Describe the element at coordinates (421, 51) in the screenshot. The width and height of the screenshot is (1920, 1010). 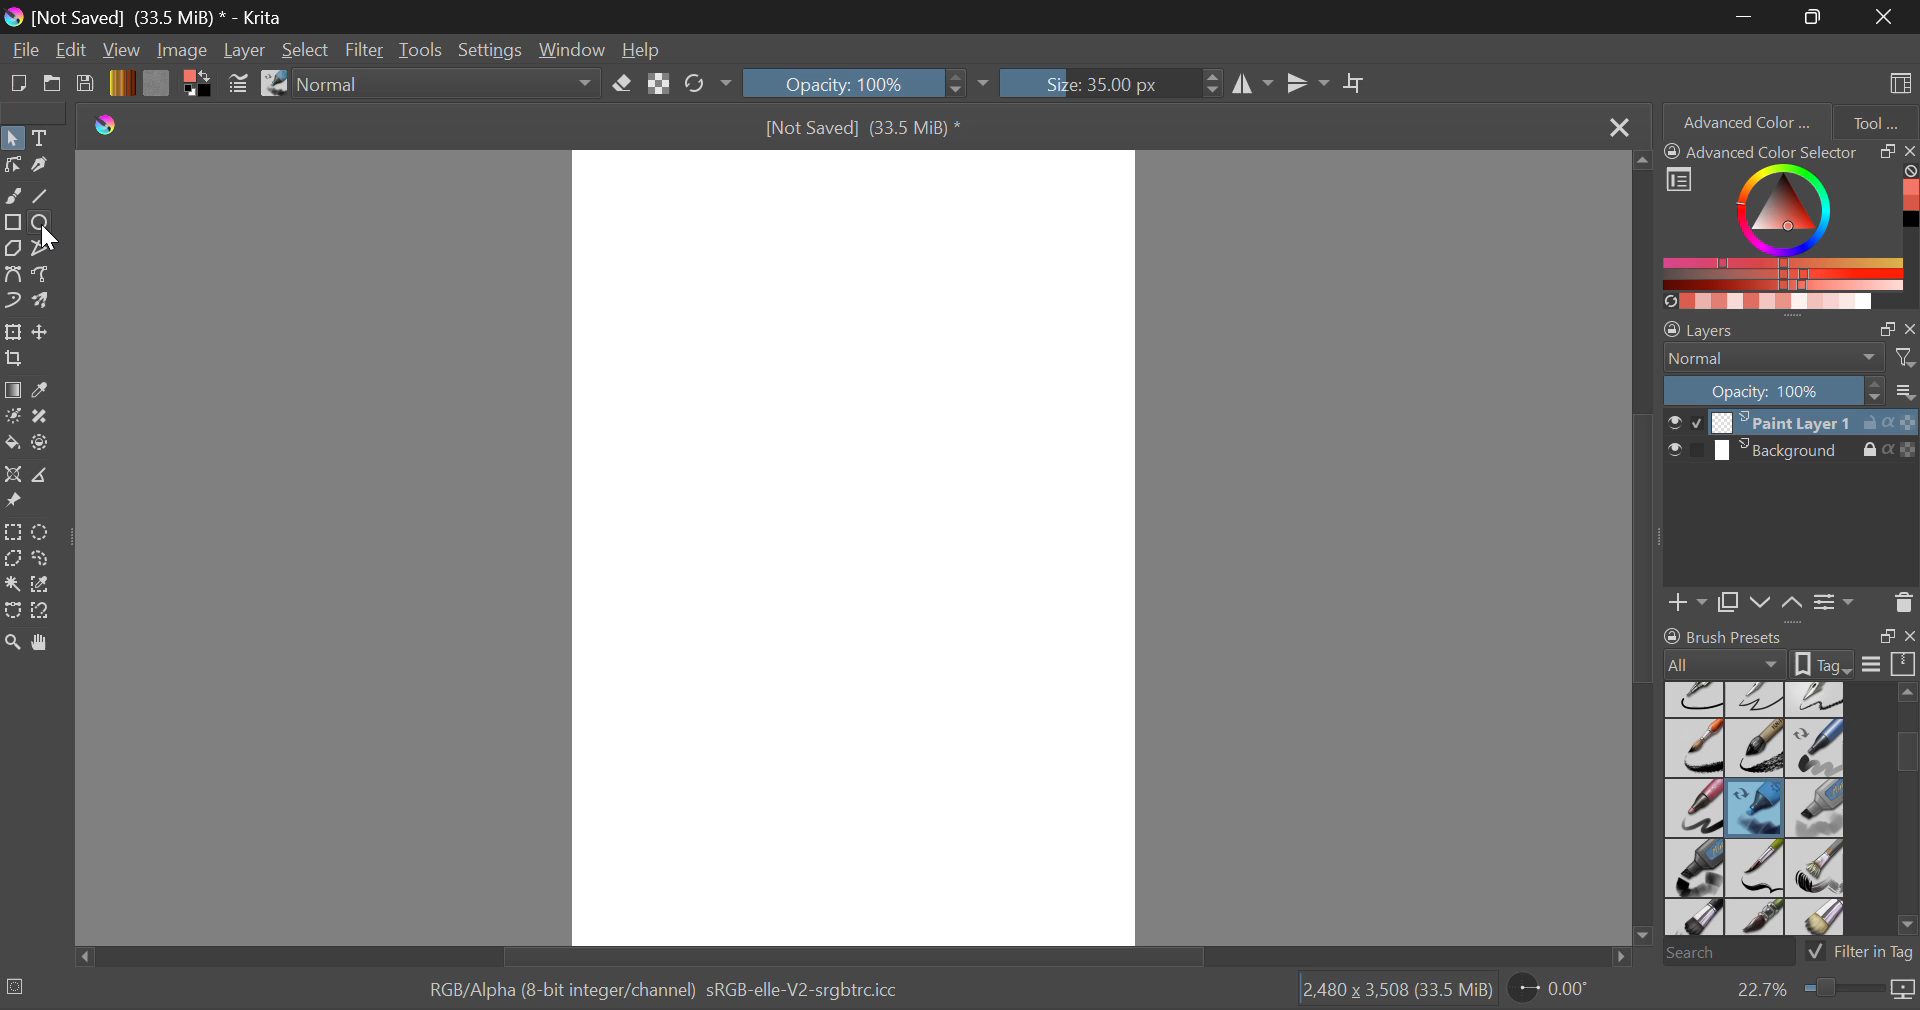
I see `Tools` at that location.